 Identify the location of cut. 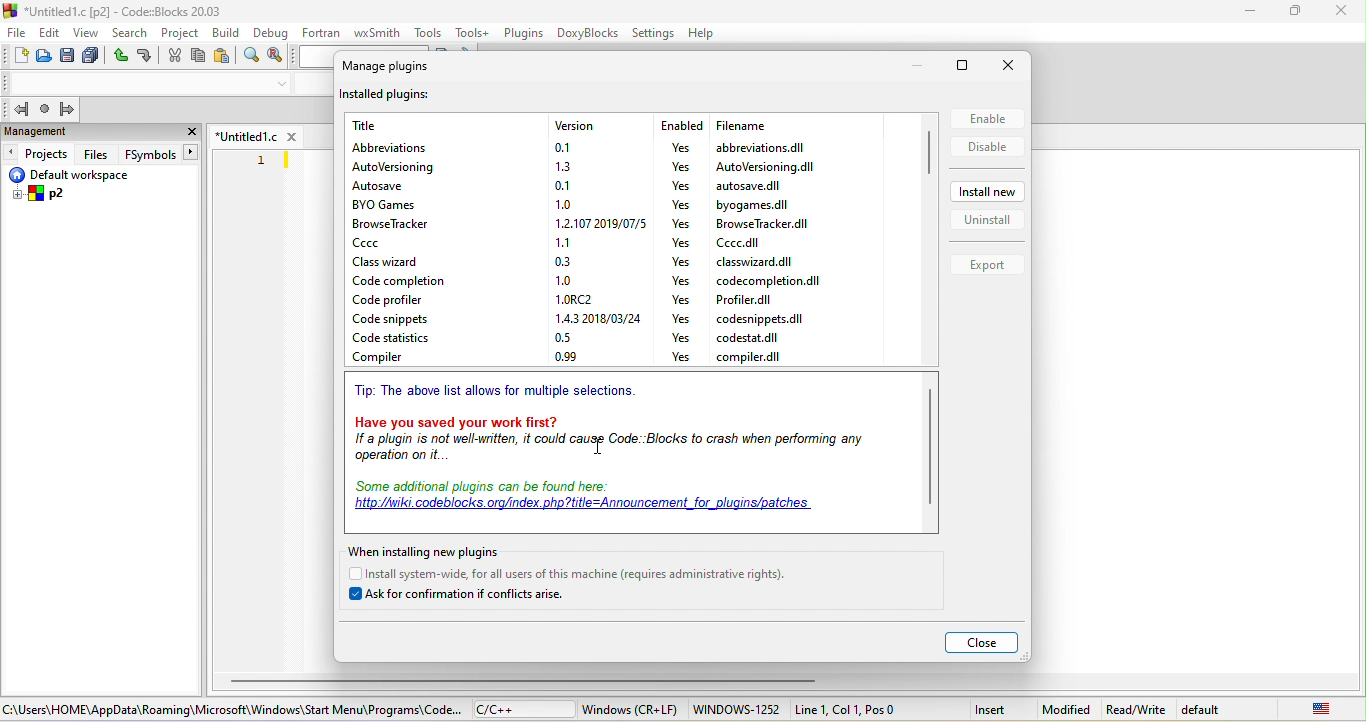
(175, 57).